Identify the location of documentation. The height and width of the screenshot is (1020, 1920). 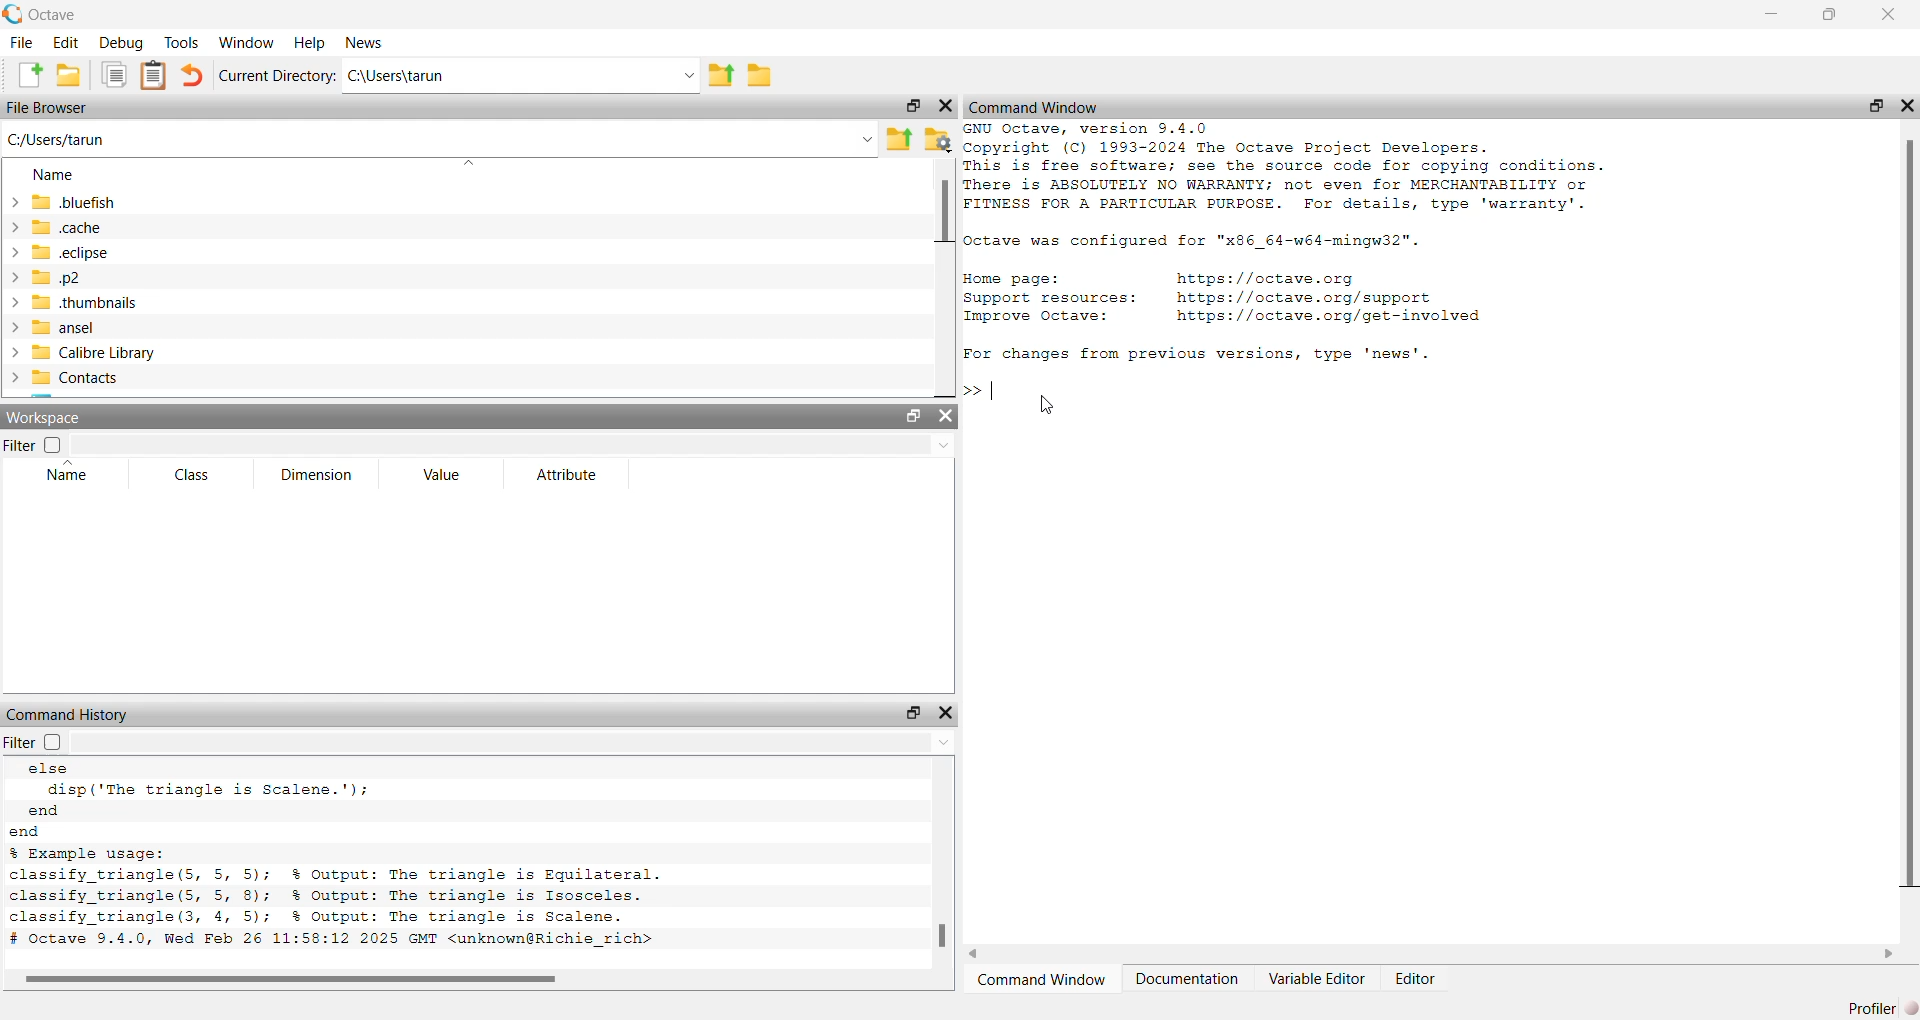
(1187, 978).